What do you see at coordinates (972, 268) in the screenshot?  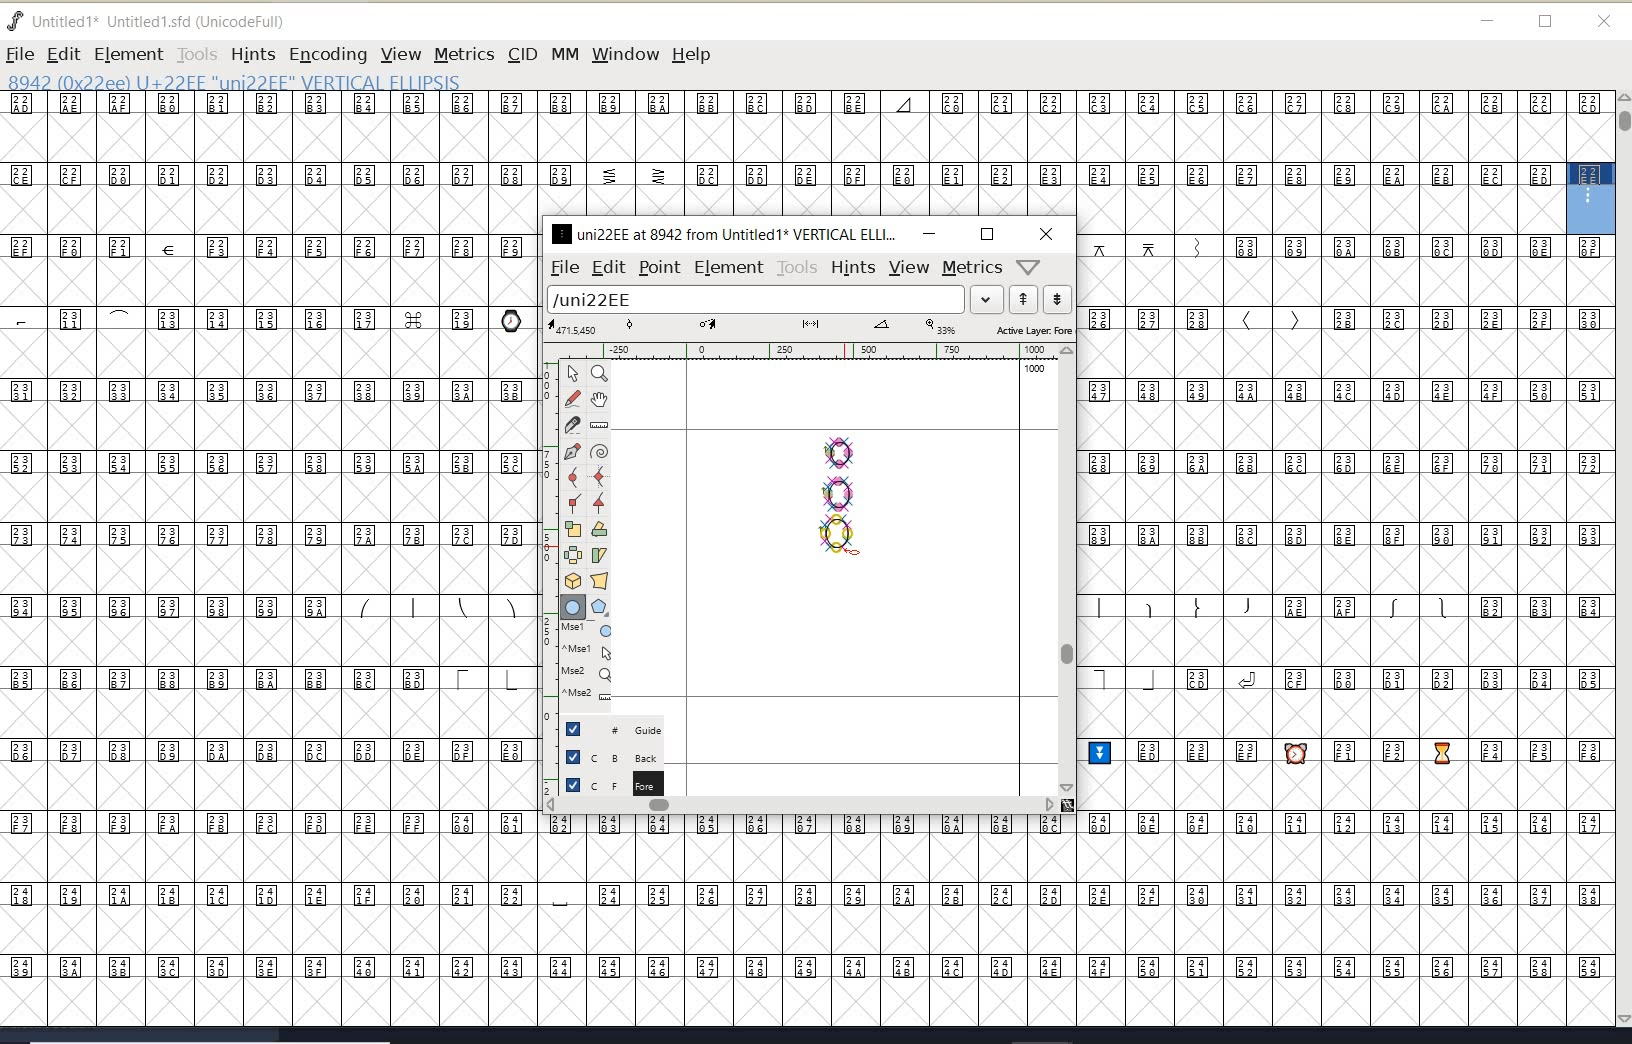 I see `metrics` at bounding box center [972, 268].